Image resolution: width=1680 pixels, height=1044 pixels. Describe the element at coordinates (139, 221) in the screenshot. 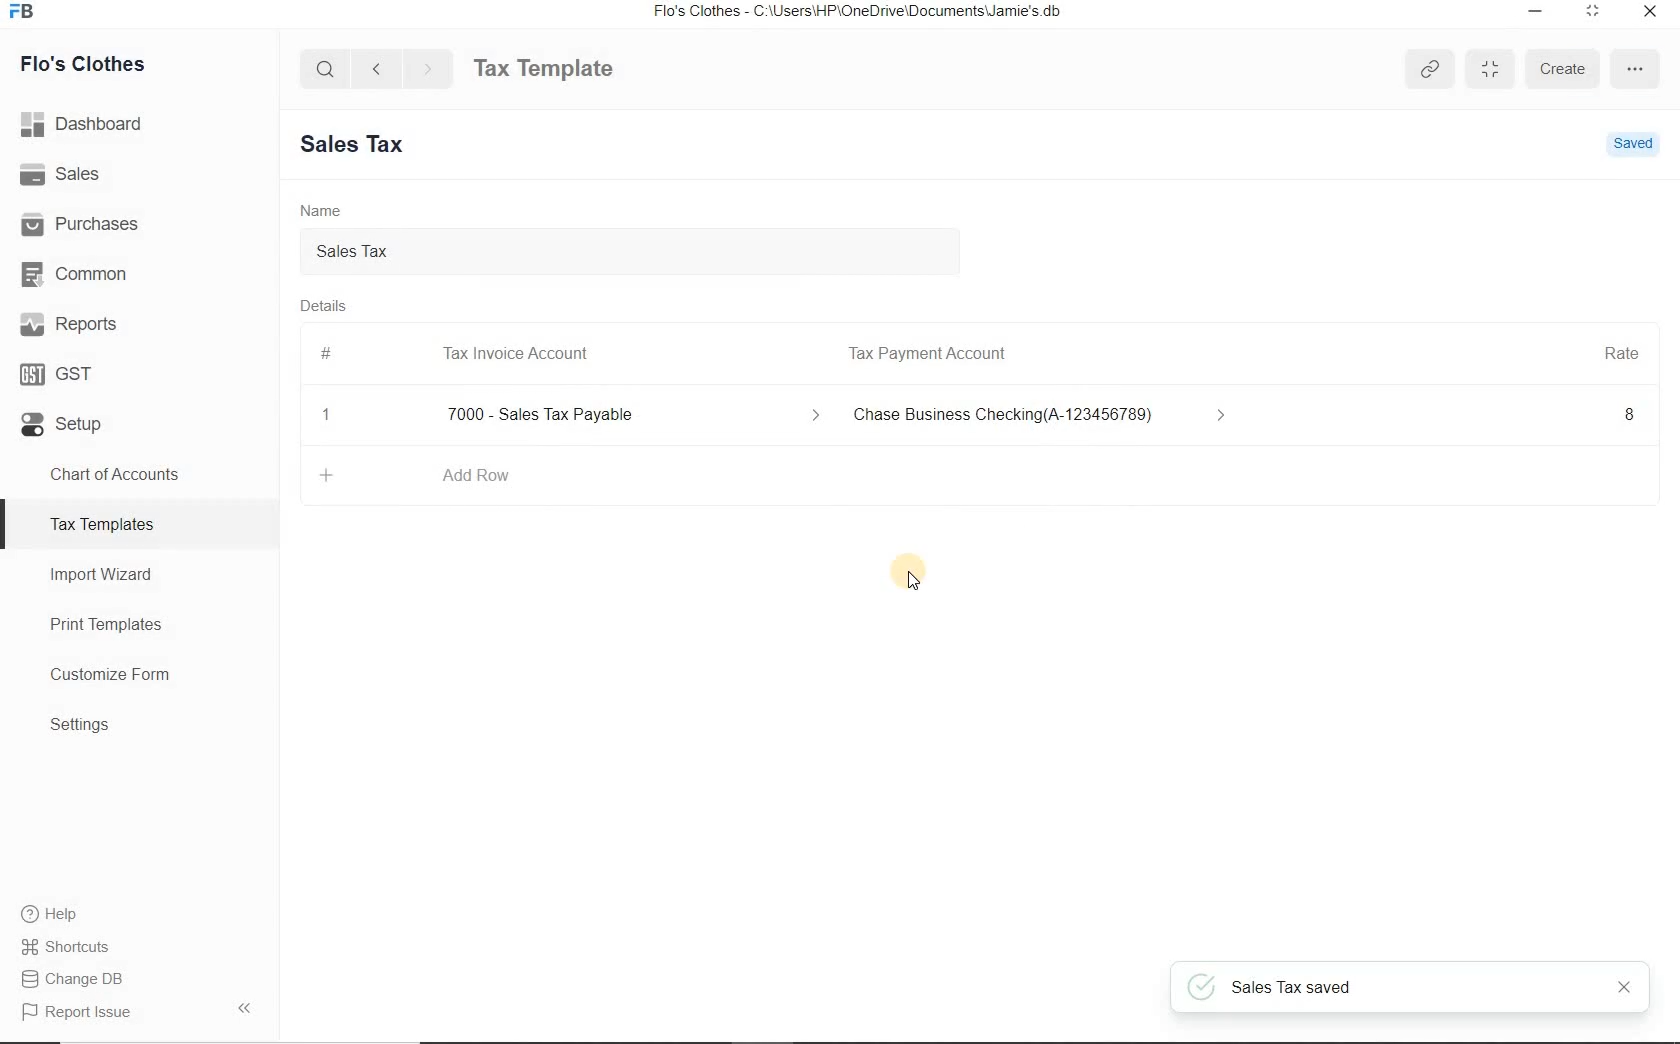

I see `Purchases` at that location.